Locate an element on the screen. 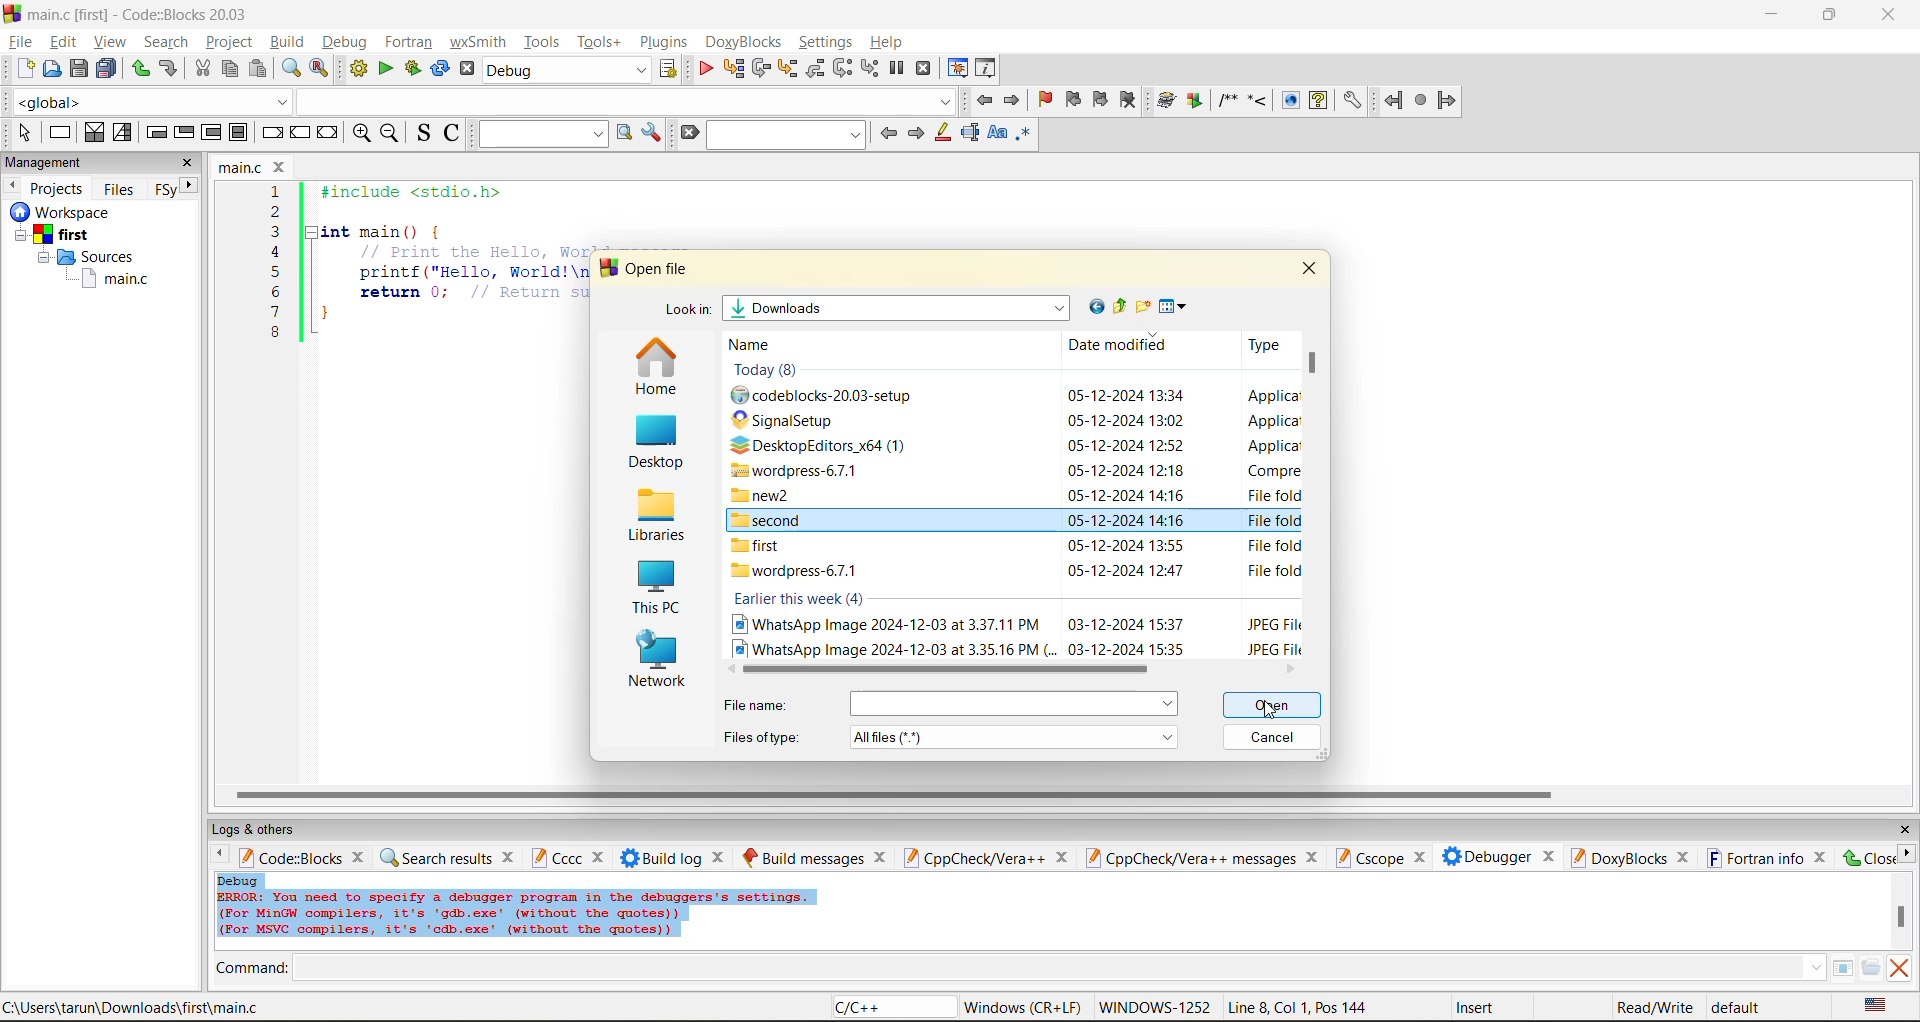  counting loop is located at coordinates (212, 134).